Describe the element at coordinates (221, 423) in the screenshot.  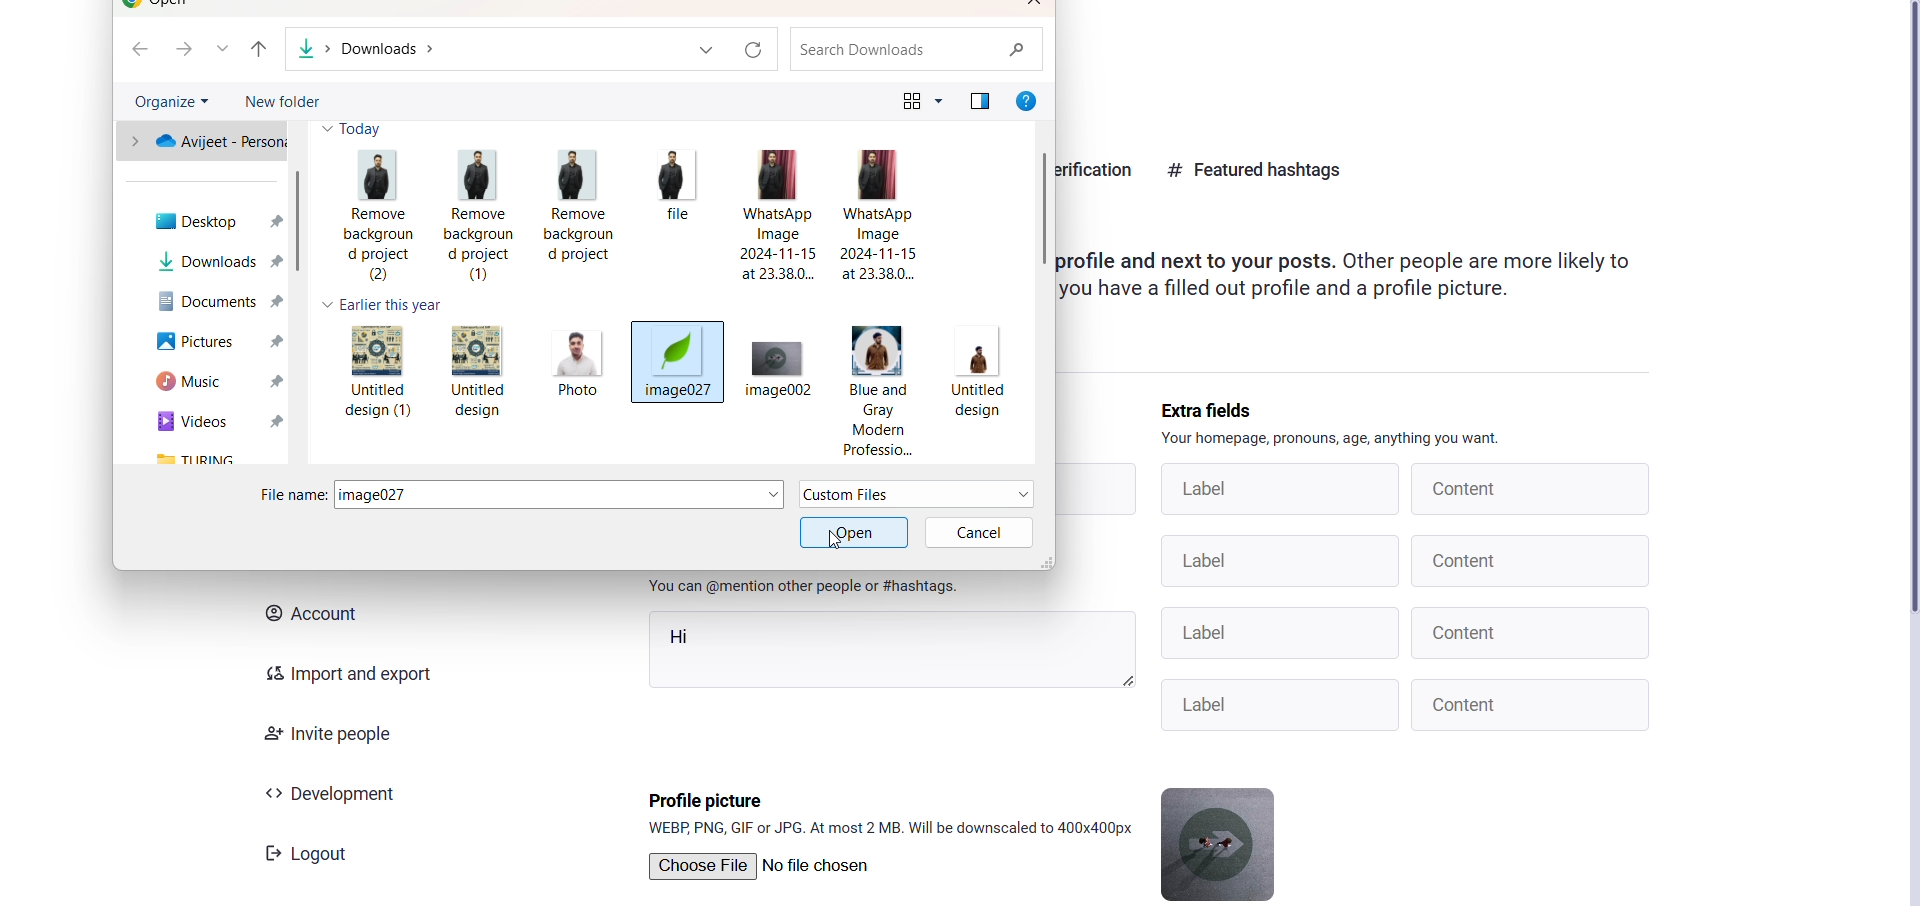
I see `cideo` at that location.